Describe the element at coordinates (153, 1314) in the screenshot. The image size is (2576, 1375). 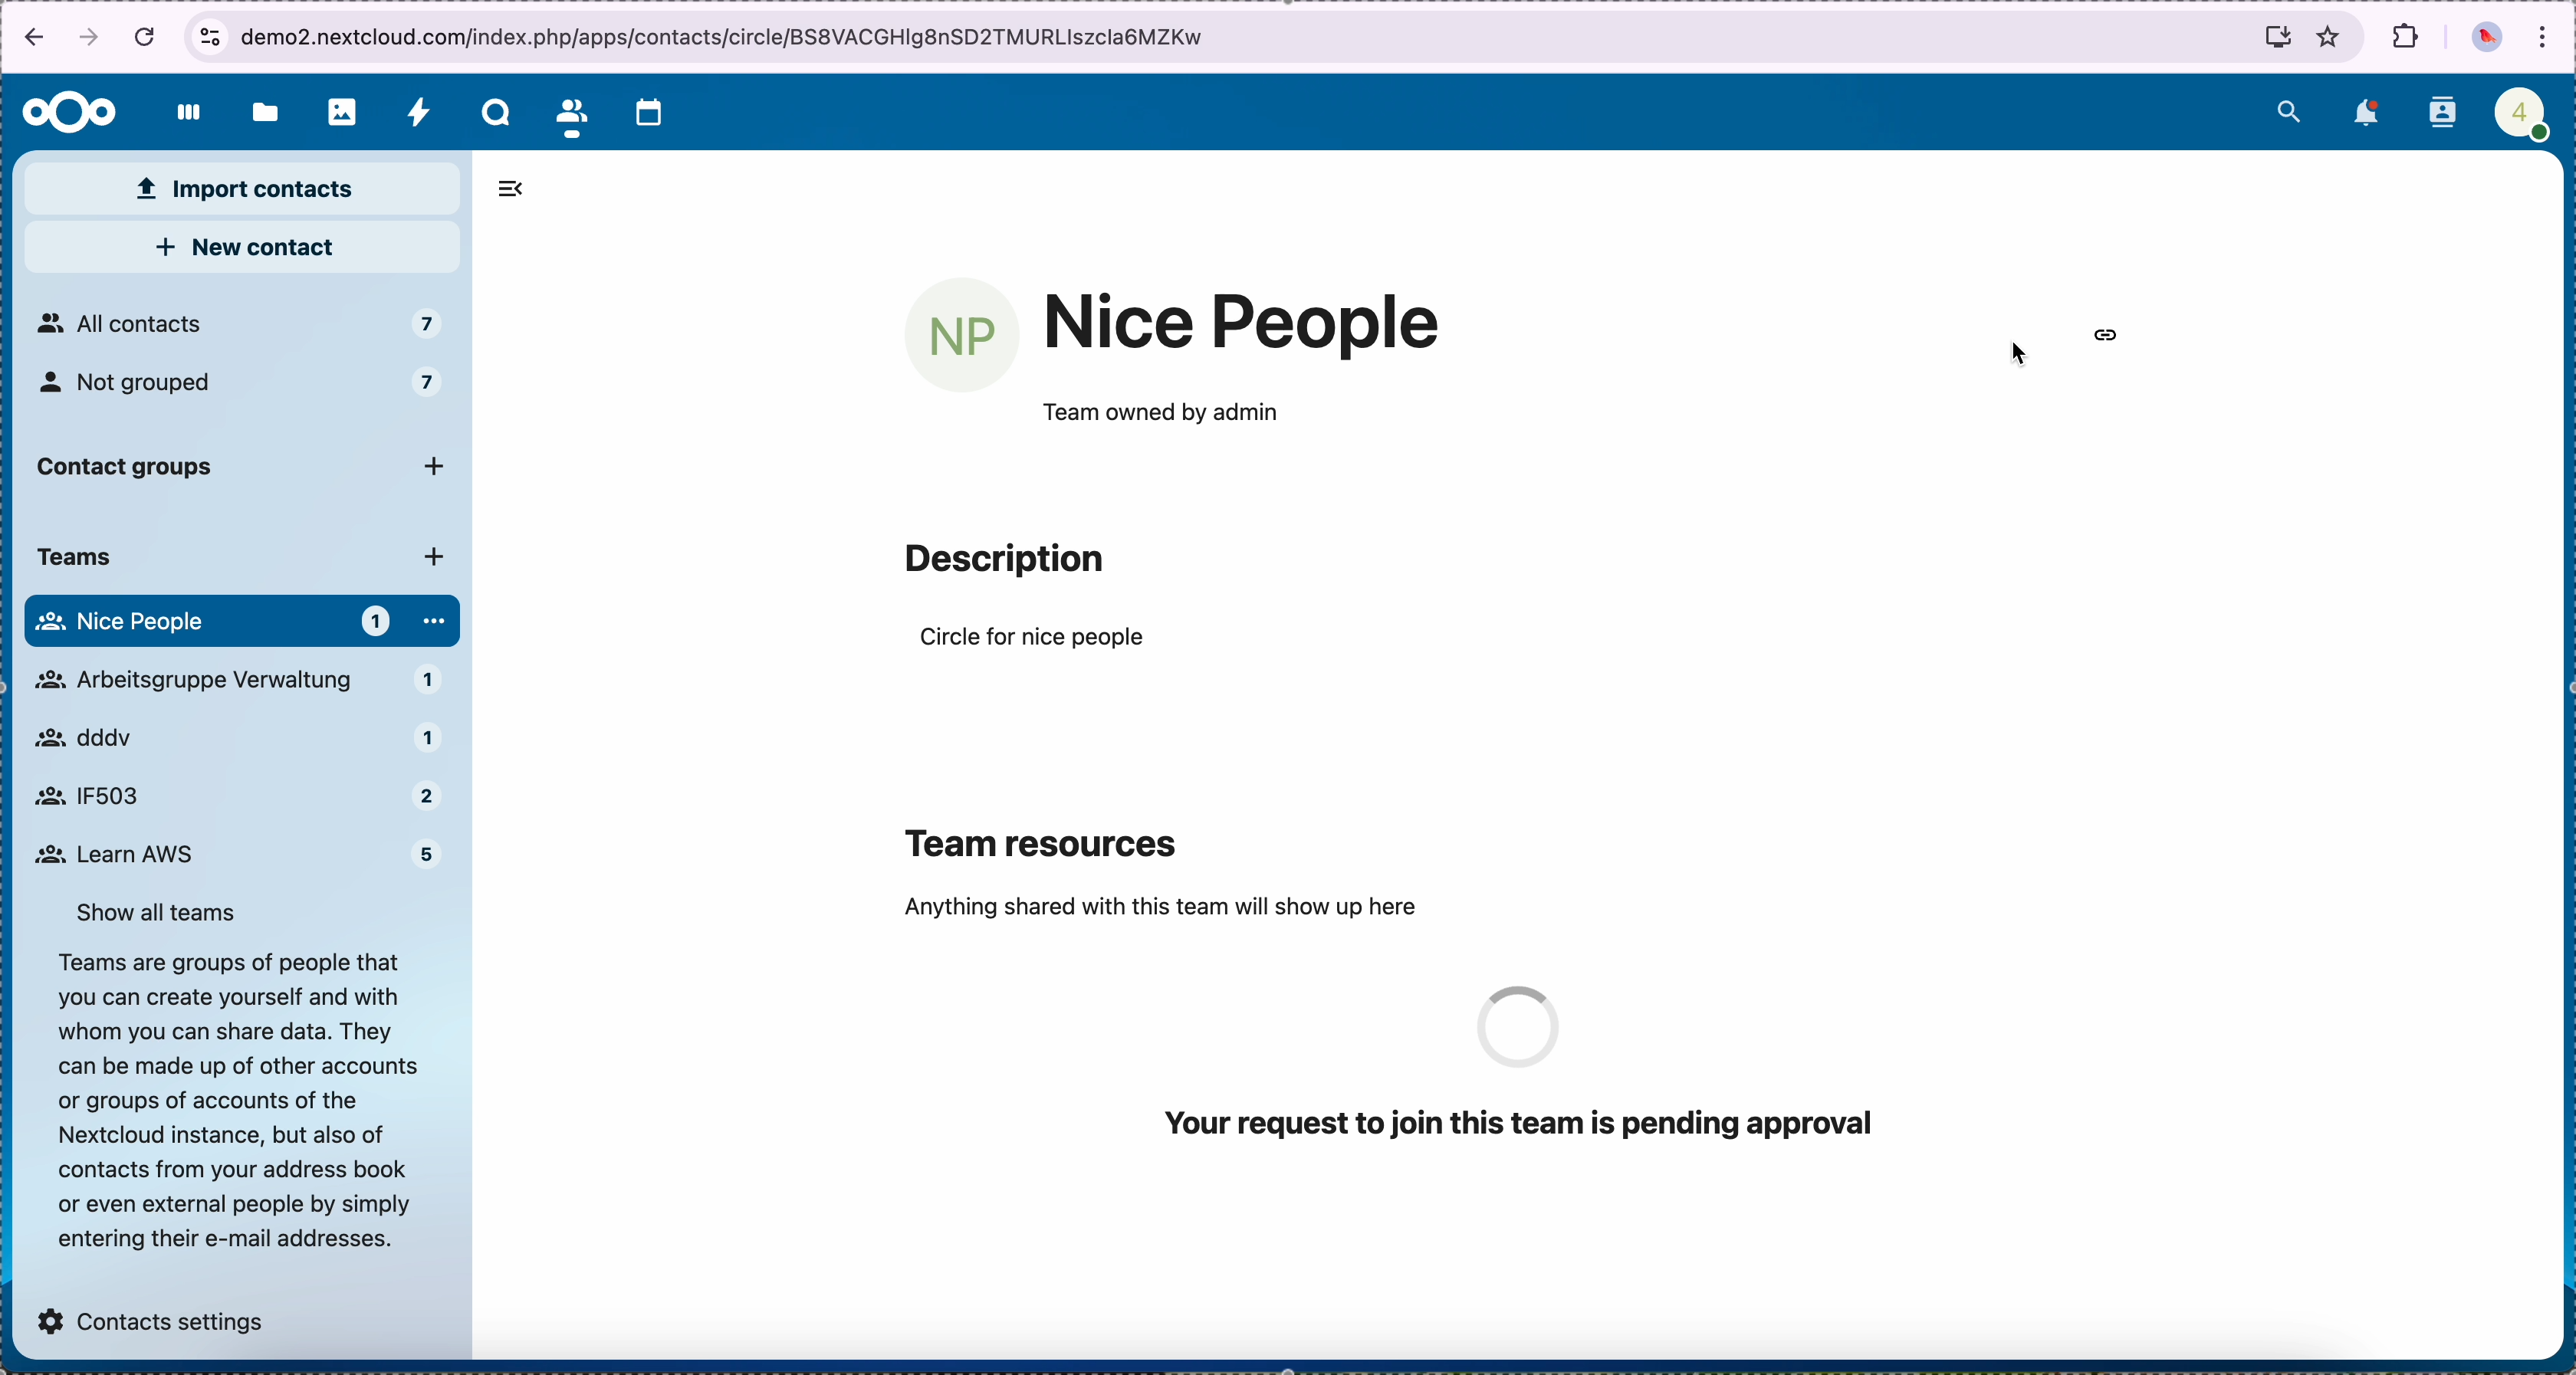
I see `contacts settings` at that location.